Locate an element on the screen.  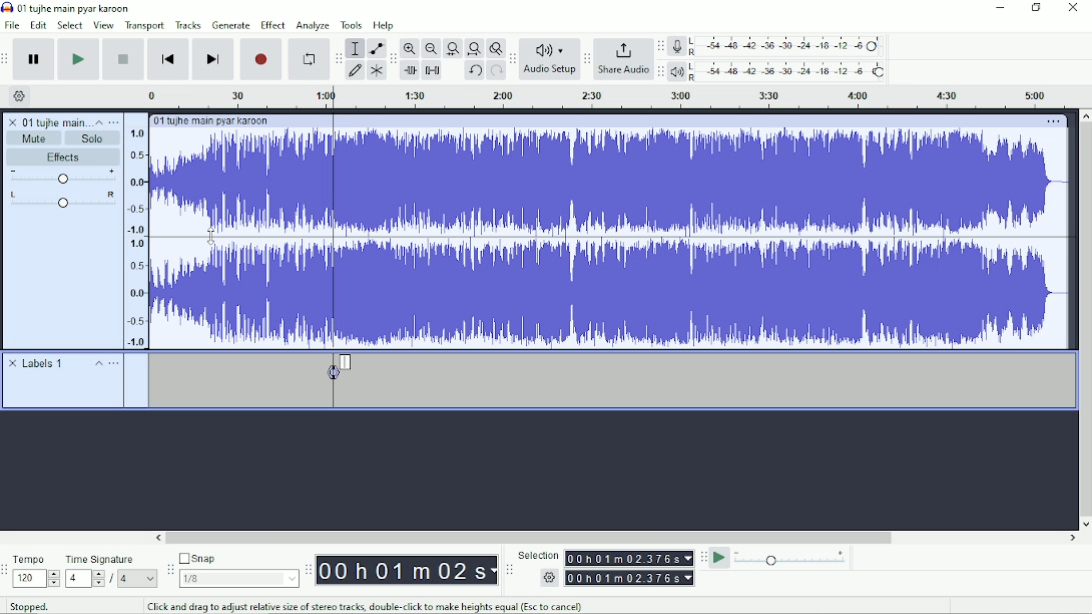
Help is located at coordinates (386, 26).